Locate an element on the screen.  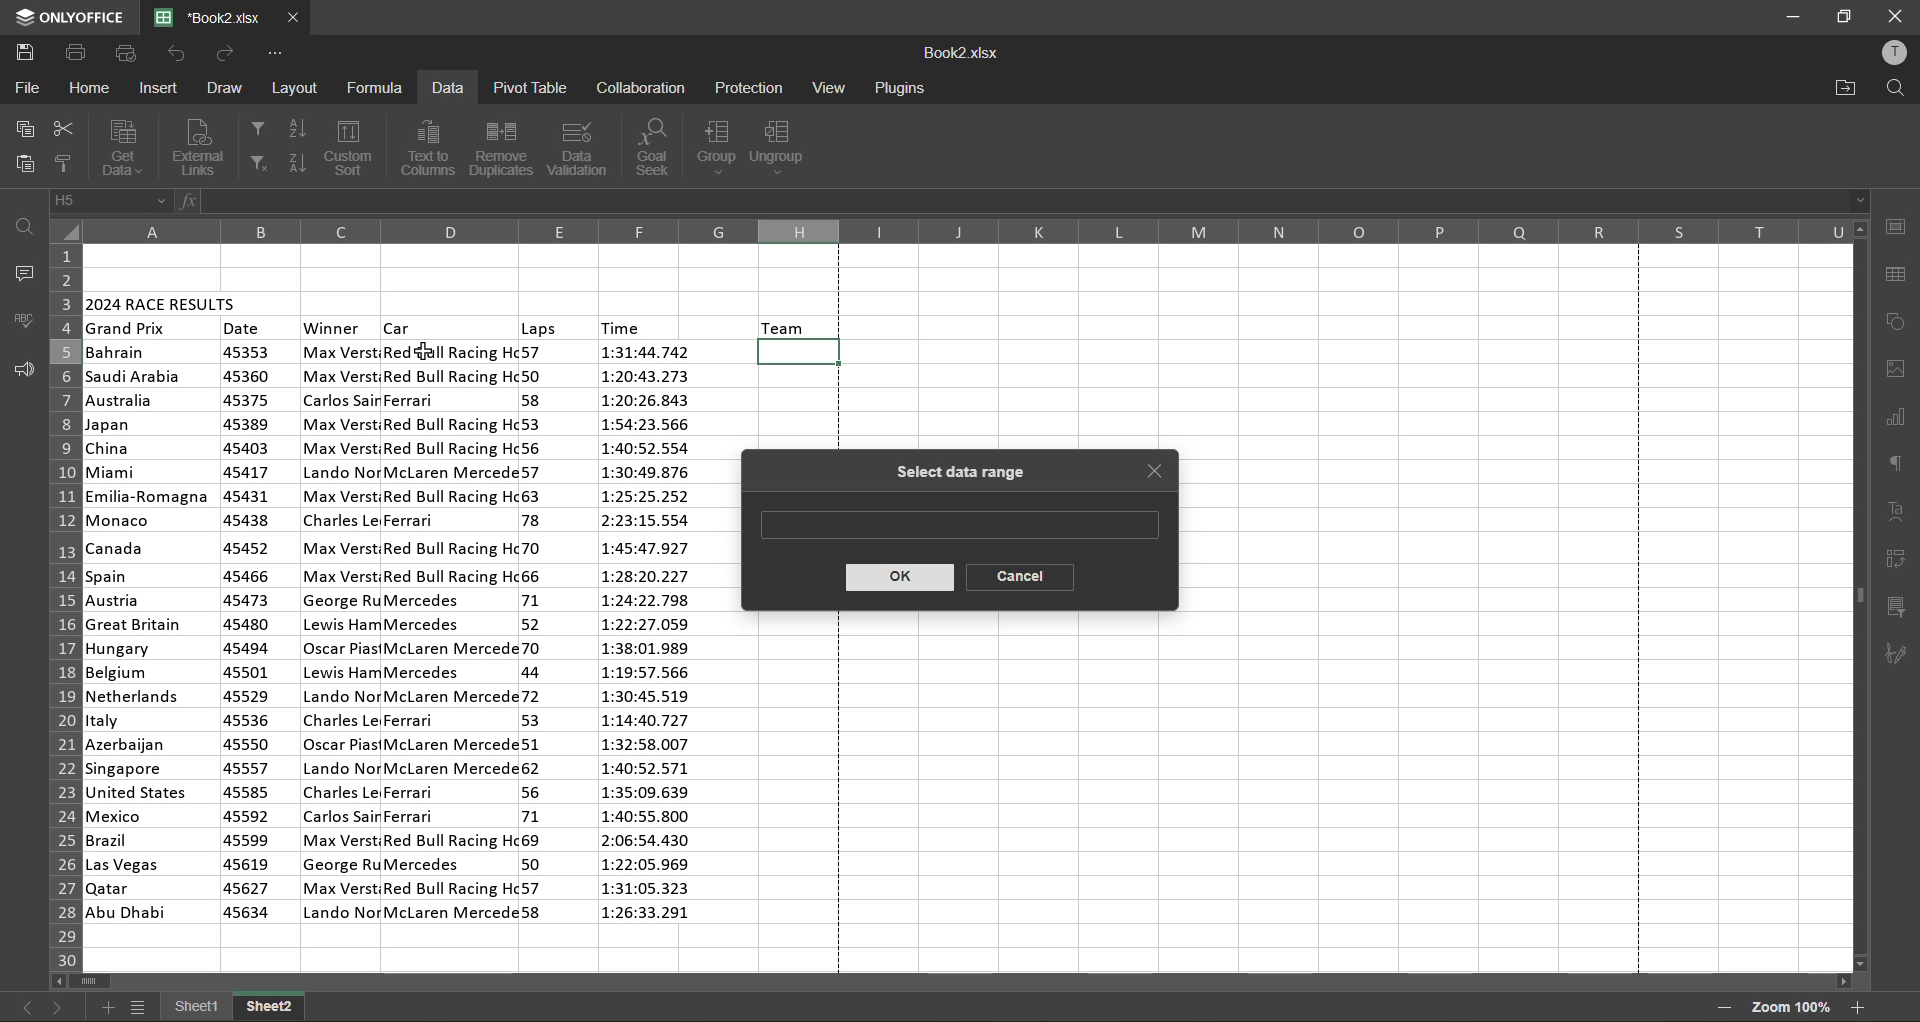
file is located at coordinates (24, 88).